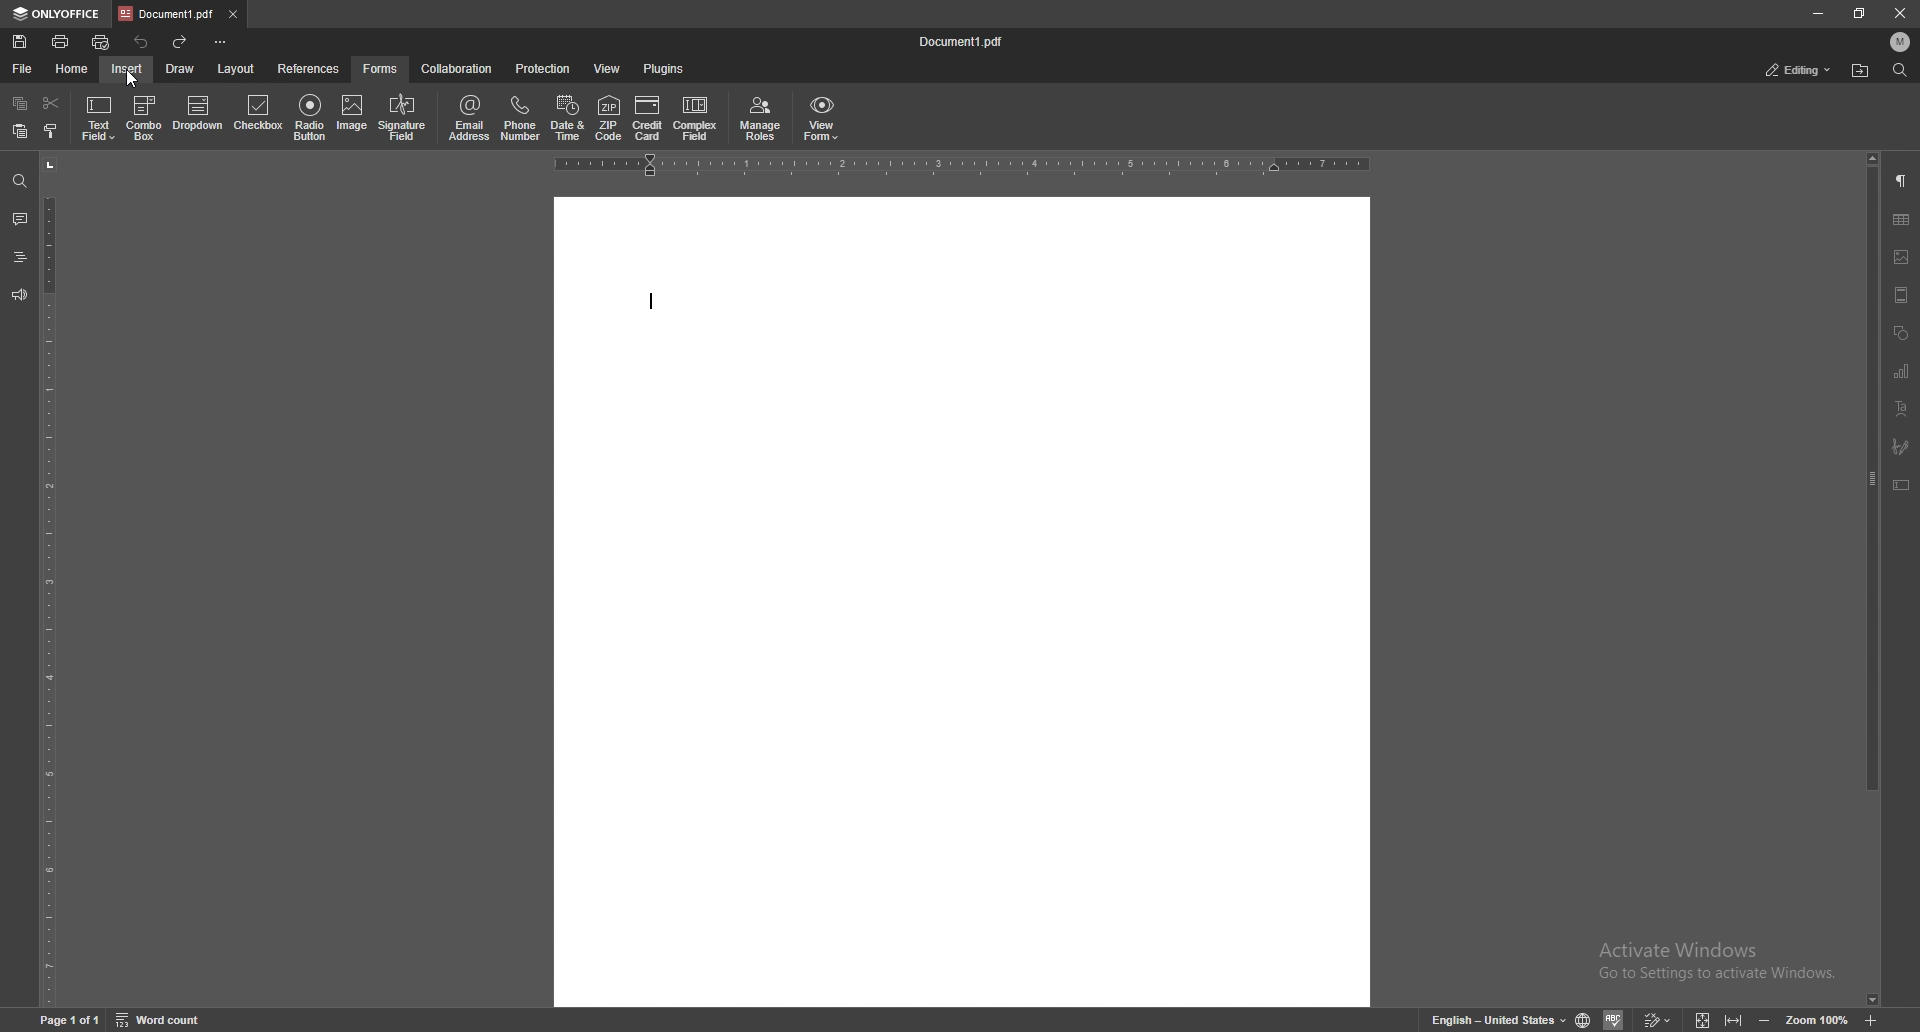  I want to click on find, so click(1900, 71).